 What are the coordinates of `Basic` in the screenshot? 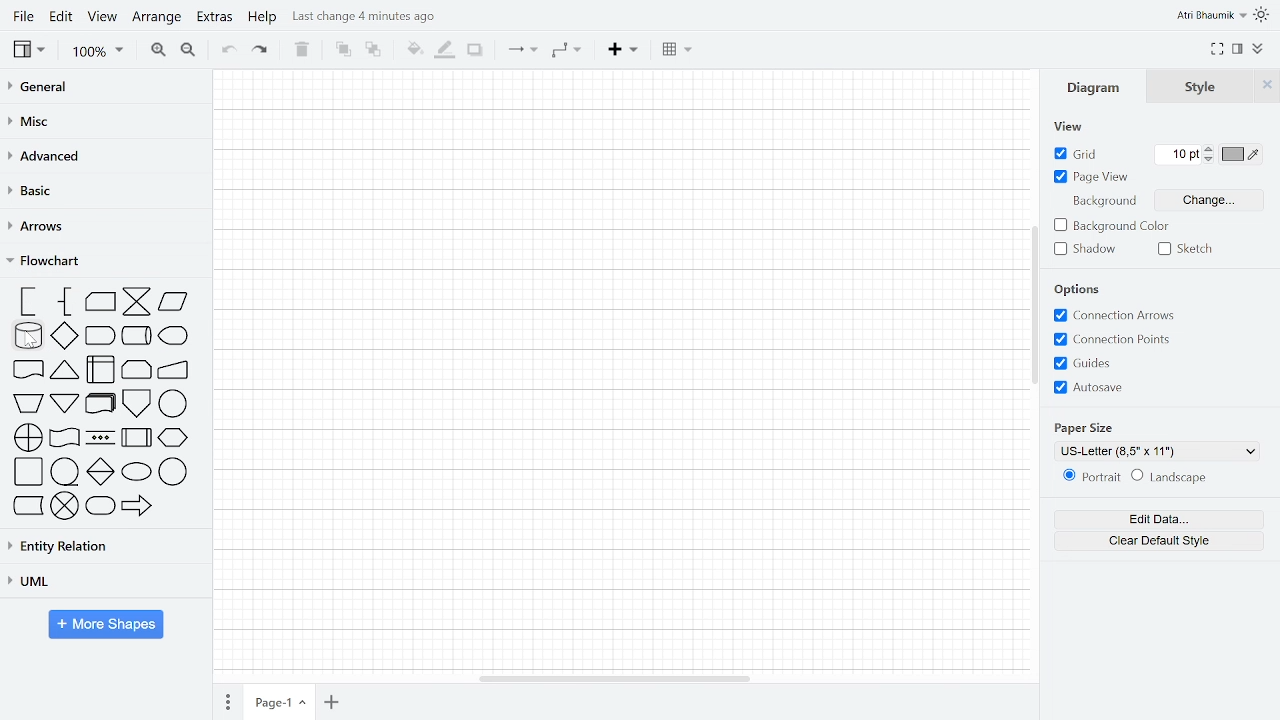 It's located at (102, 191).